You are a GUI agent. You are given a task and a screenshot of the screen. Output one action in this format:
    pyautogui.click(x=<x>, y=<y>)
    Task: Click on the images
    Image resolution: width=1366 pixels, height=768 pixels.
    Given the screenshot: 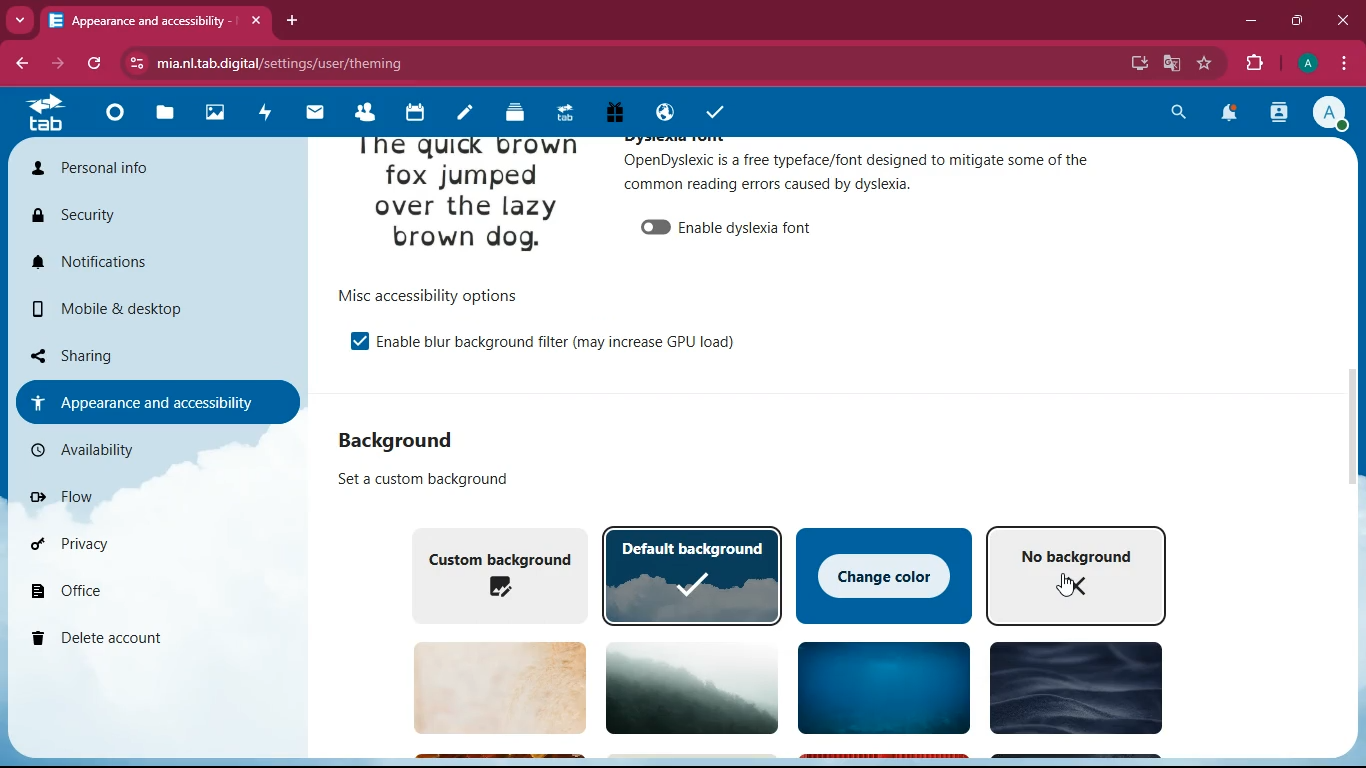 What is the action you would take?
    pyautogui.click(x=213, y=111)
    